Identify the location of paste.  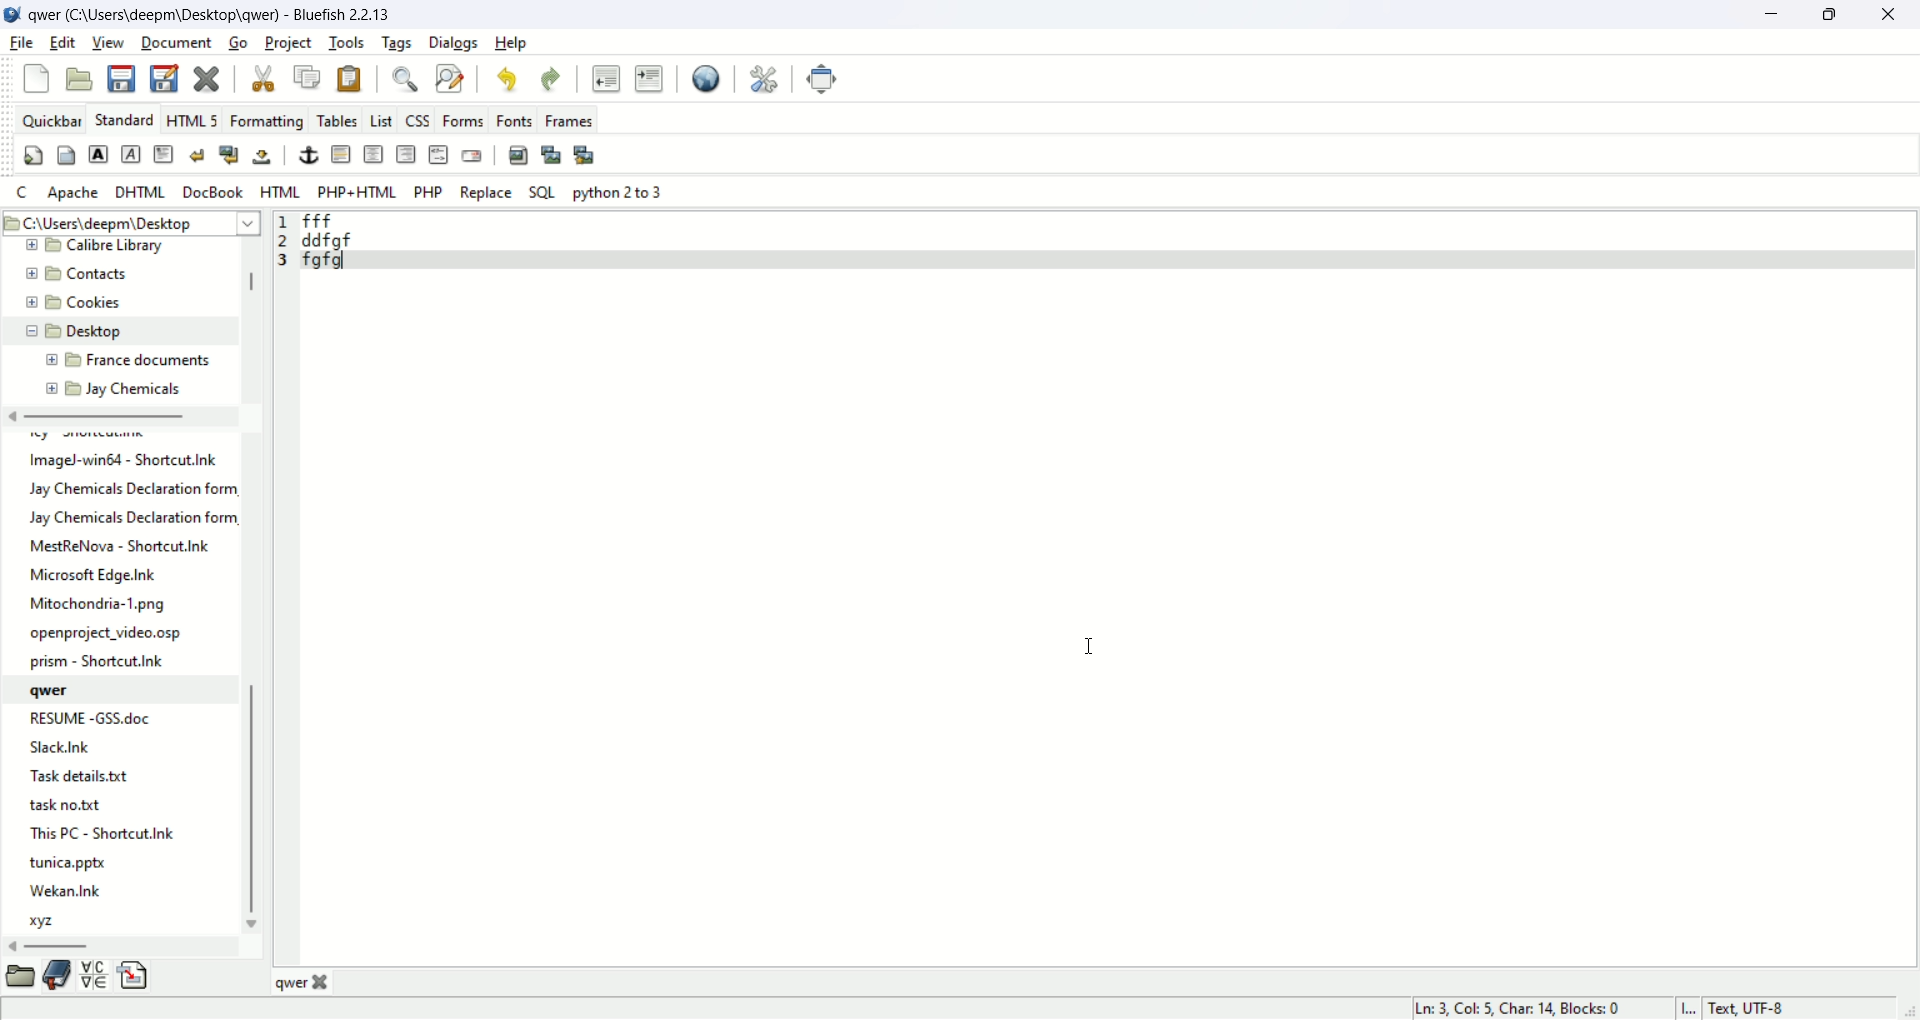
(351, 81).